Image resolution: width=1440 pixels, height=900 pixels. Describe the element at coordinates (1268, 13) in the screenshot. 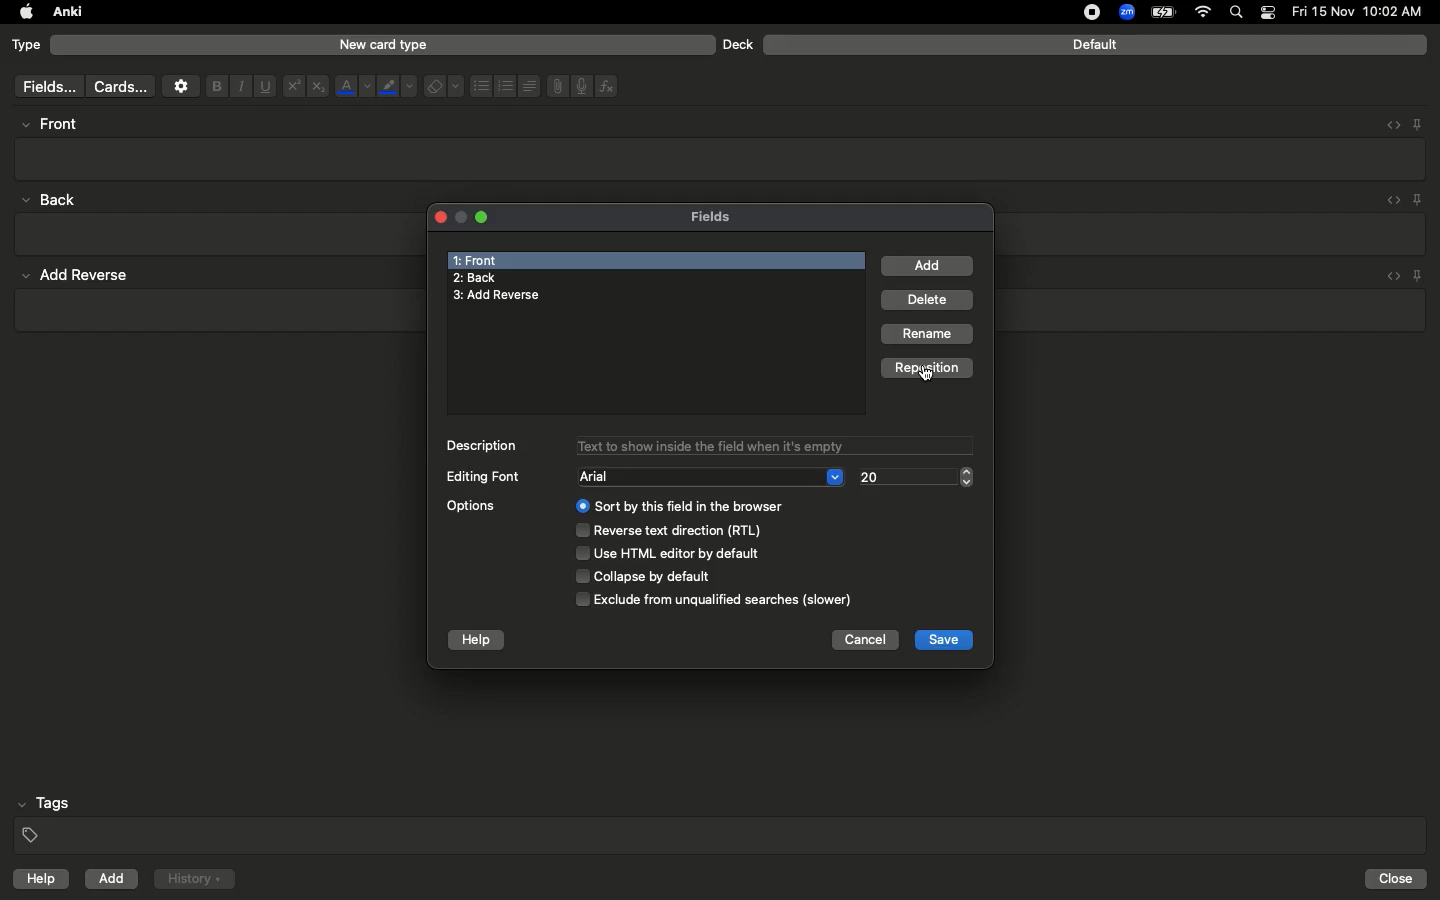

I see `Notification bar` at that location.